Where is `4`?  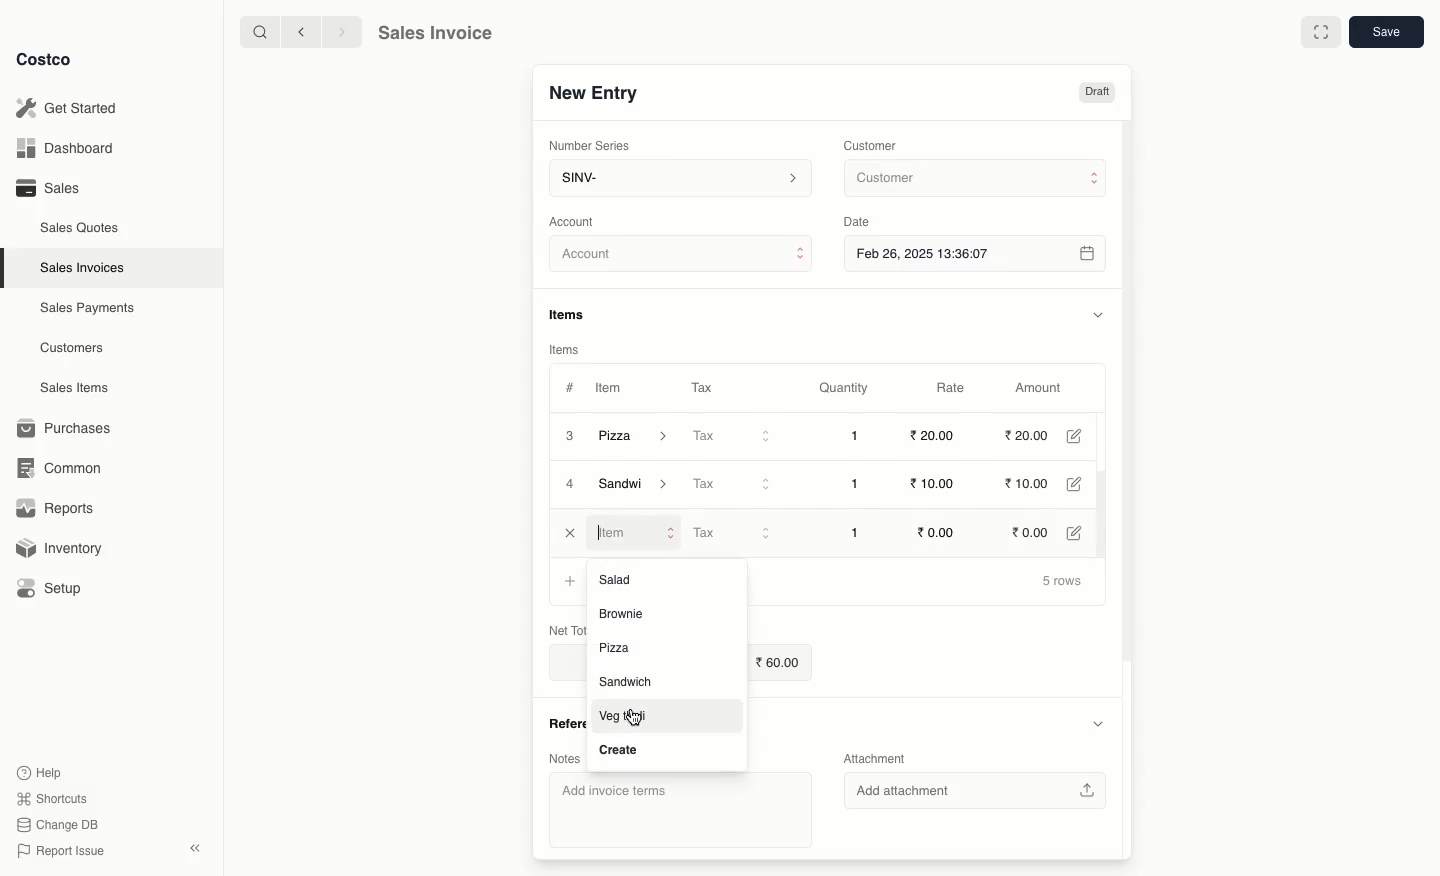
4 is located at coordinates (571, 485).